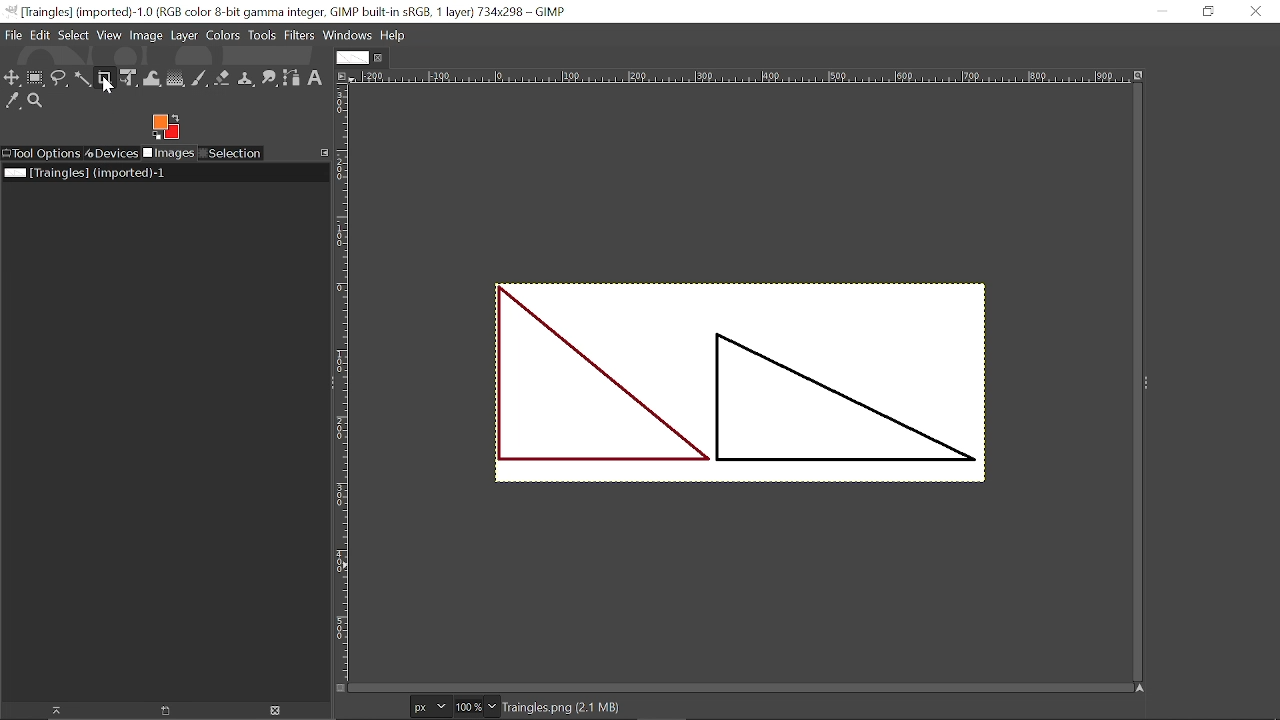  What do you see at coordinates (1256, 14) in the screenshot?
I see `Close` at bounding box center [1256, 14].